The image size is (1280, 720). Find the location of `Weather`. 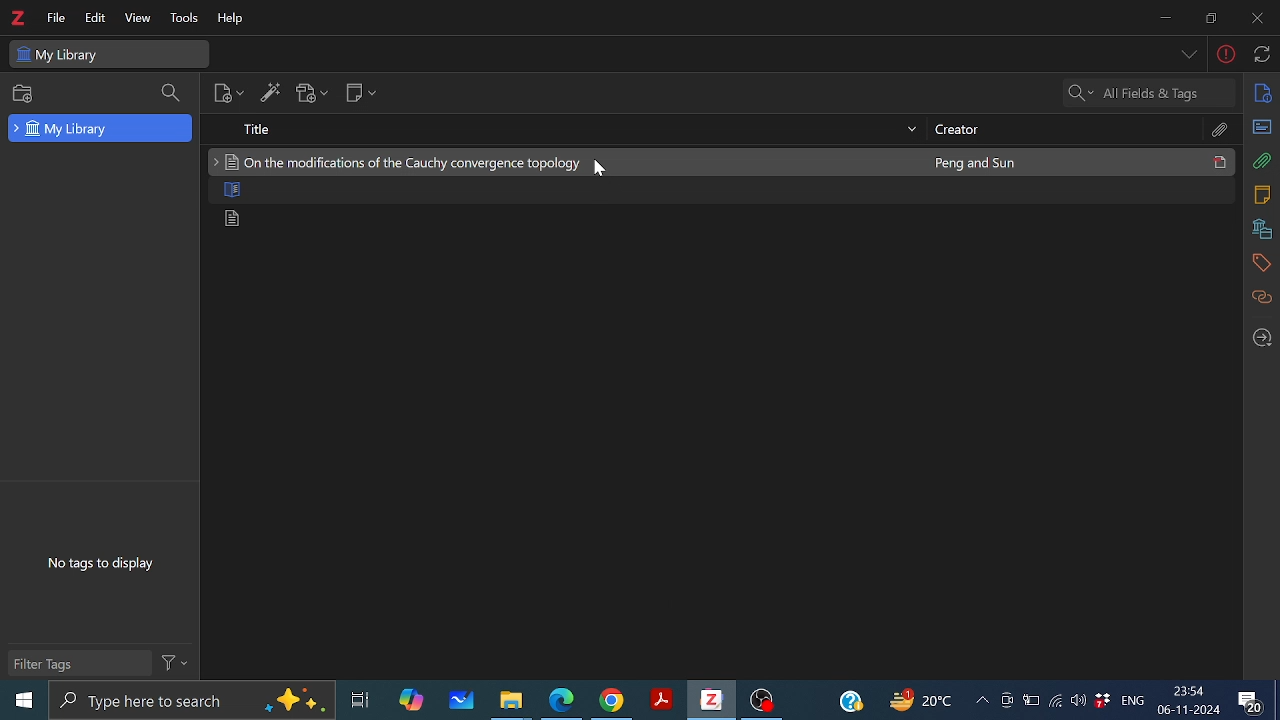

Weather is located at coordinates (925, 701).